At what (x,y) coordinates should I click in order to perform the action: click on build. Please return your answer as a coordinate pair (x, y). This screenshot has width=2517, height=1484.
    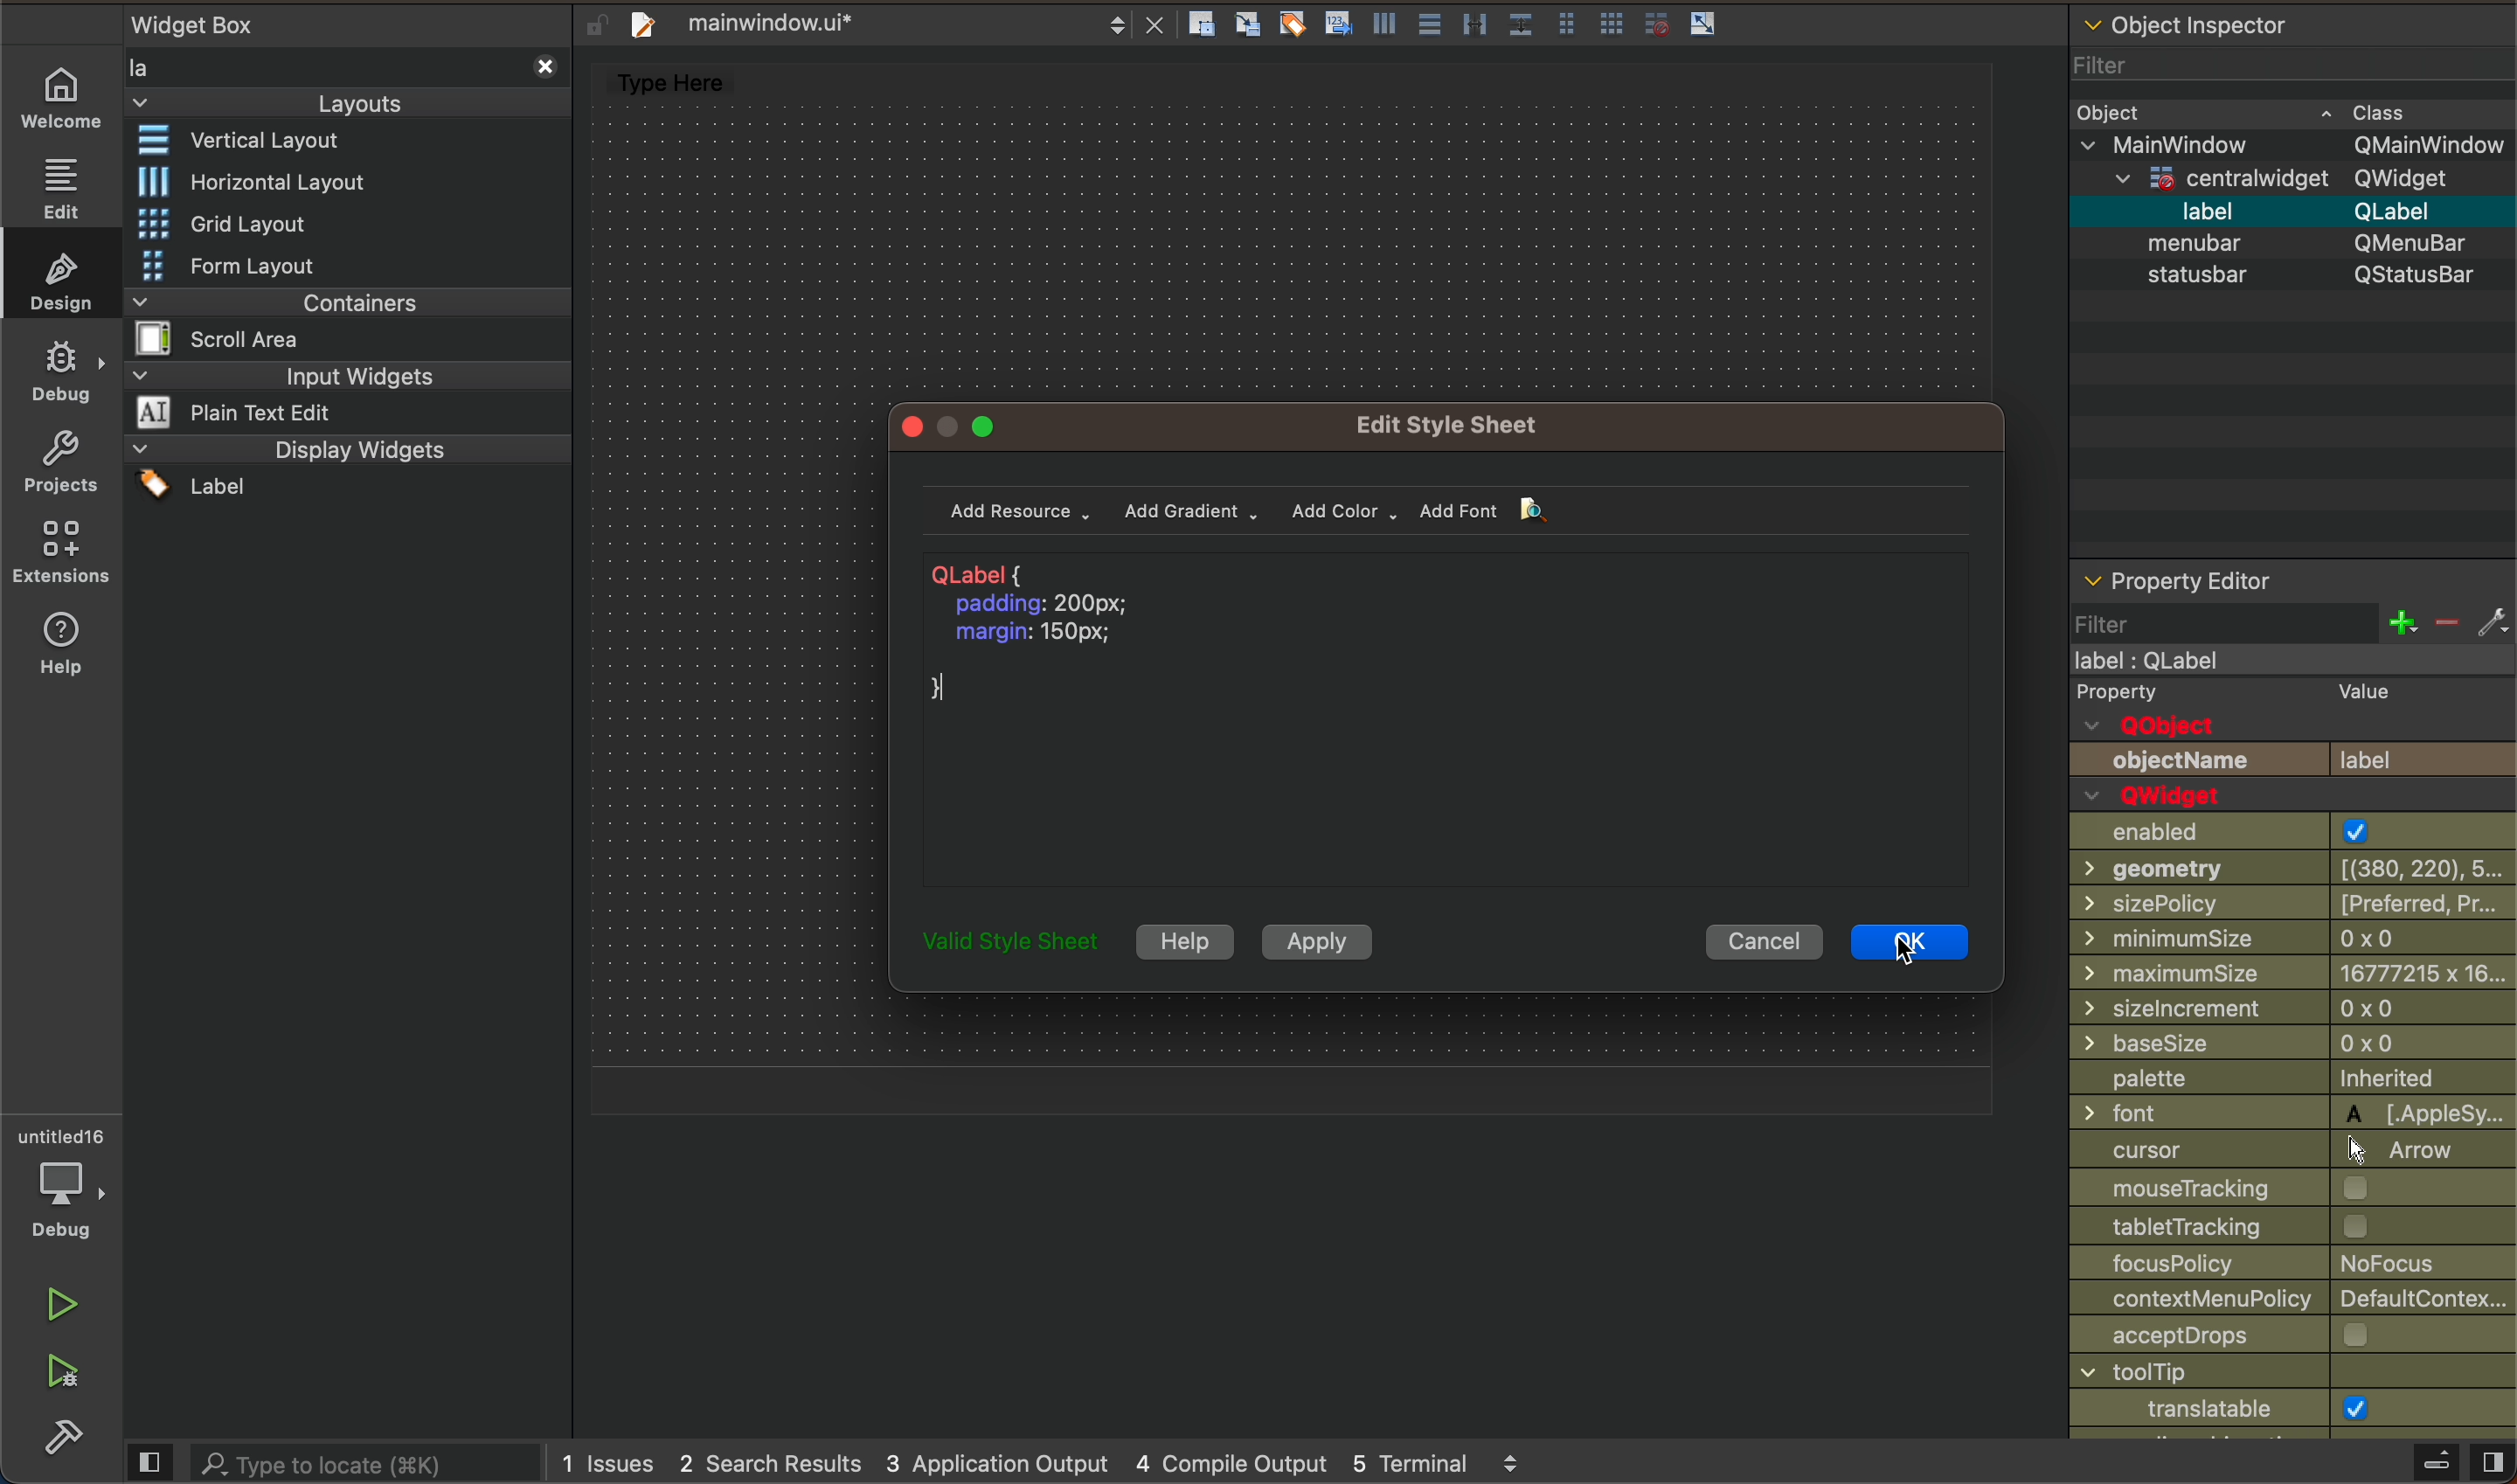
    Looking at the image, I should click on (54, 1440).